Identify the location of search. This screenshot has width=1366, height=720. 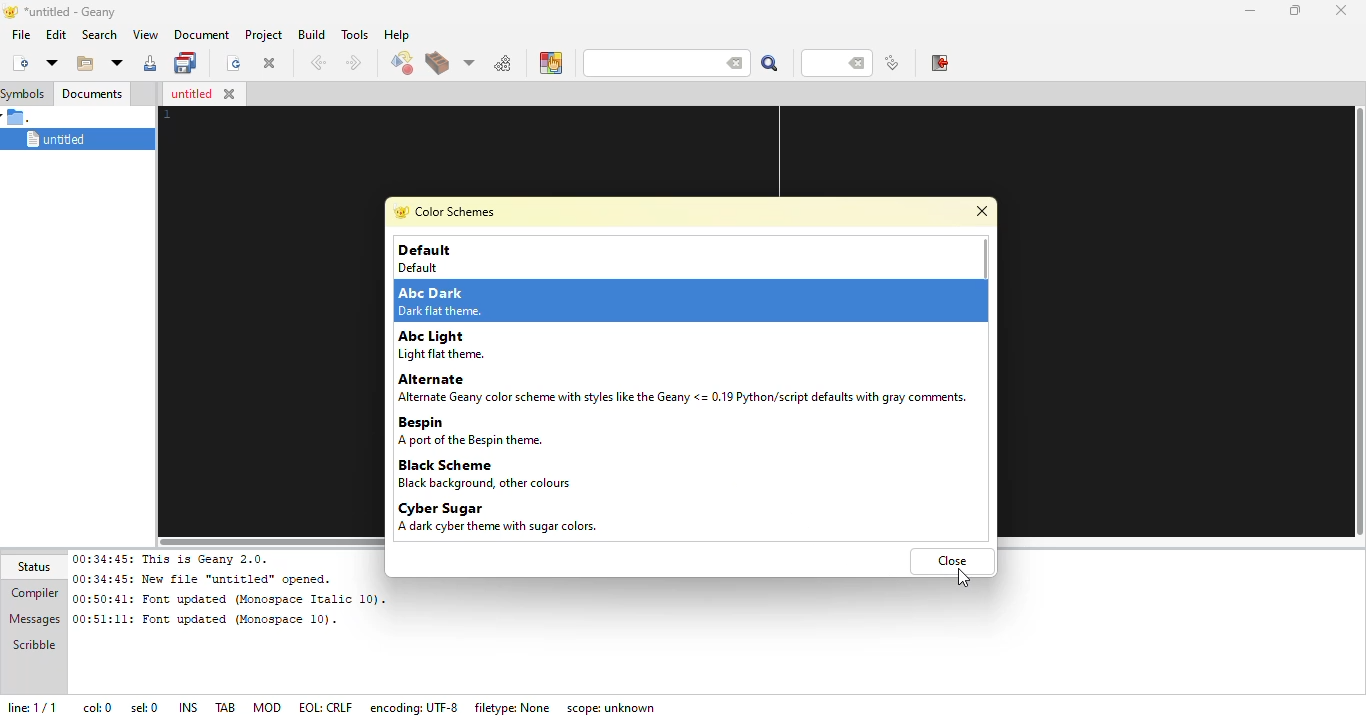
(646, 63).